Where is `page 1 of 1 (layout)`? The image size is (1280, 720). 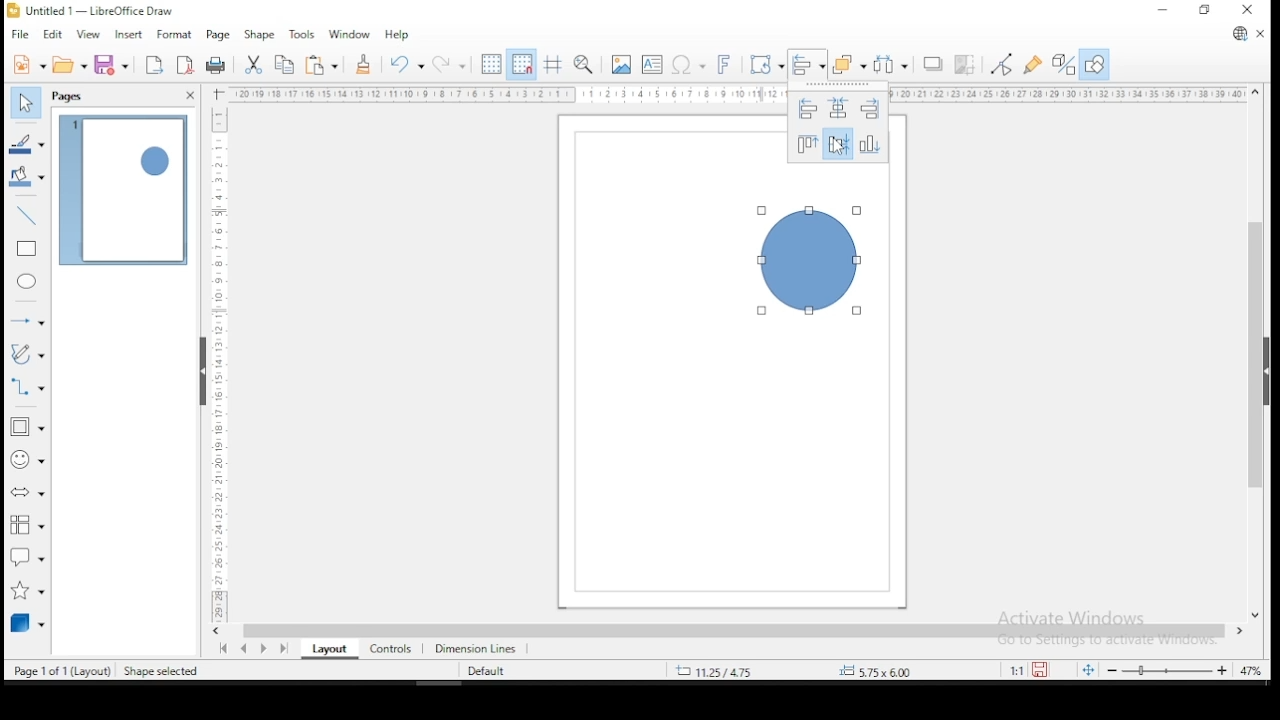 page 1 of 1 (layout) is located at coordinates (63, 669).